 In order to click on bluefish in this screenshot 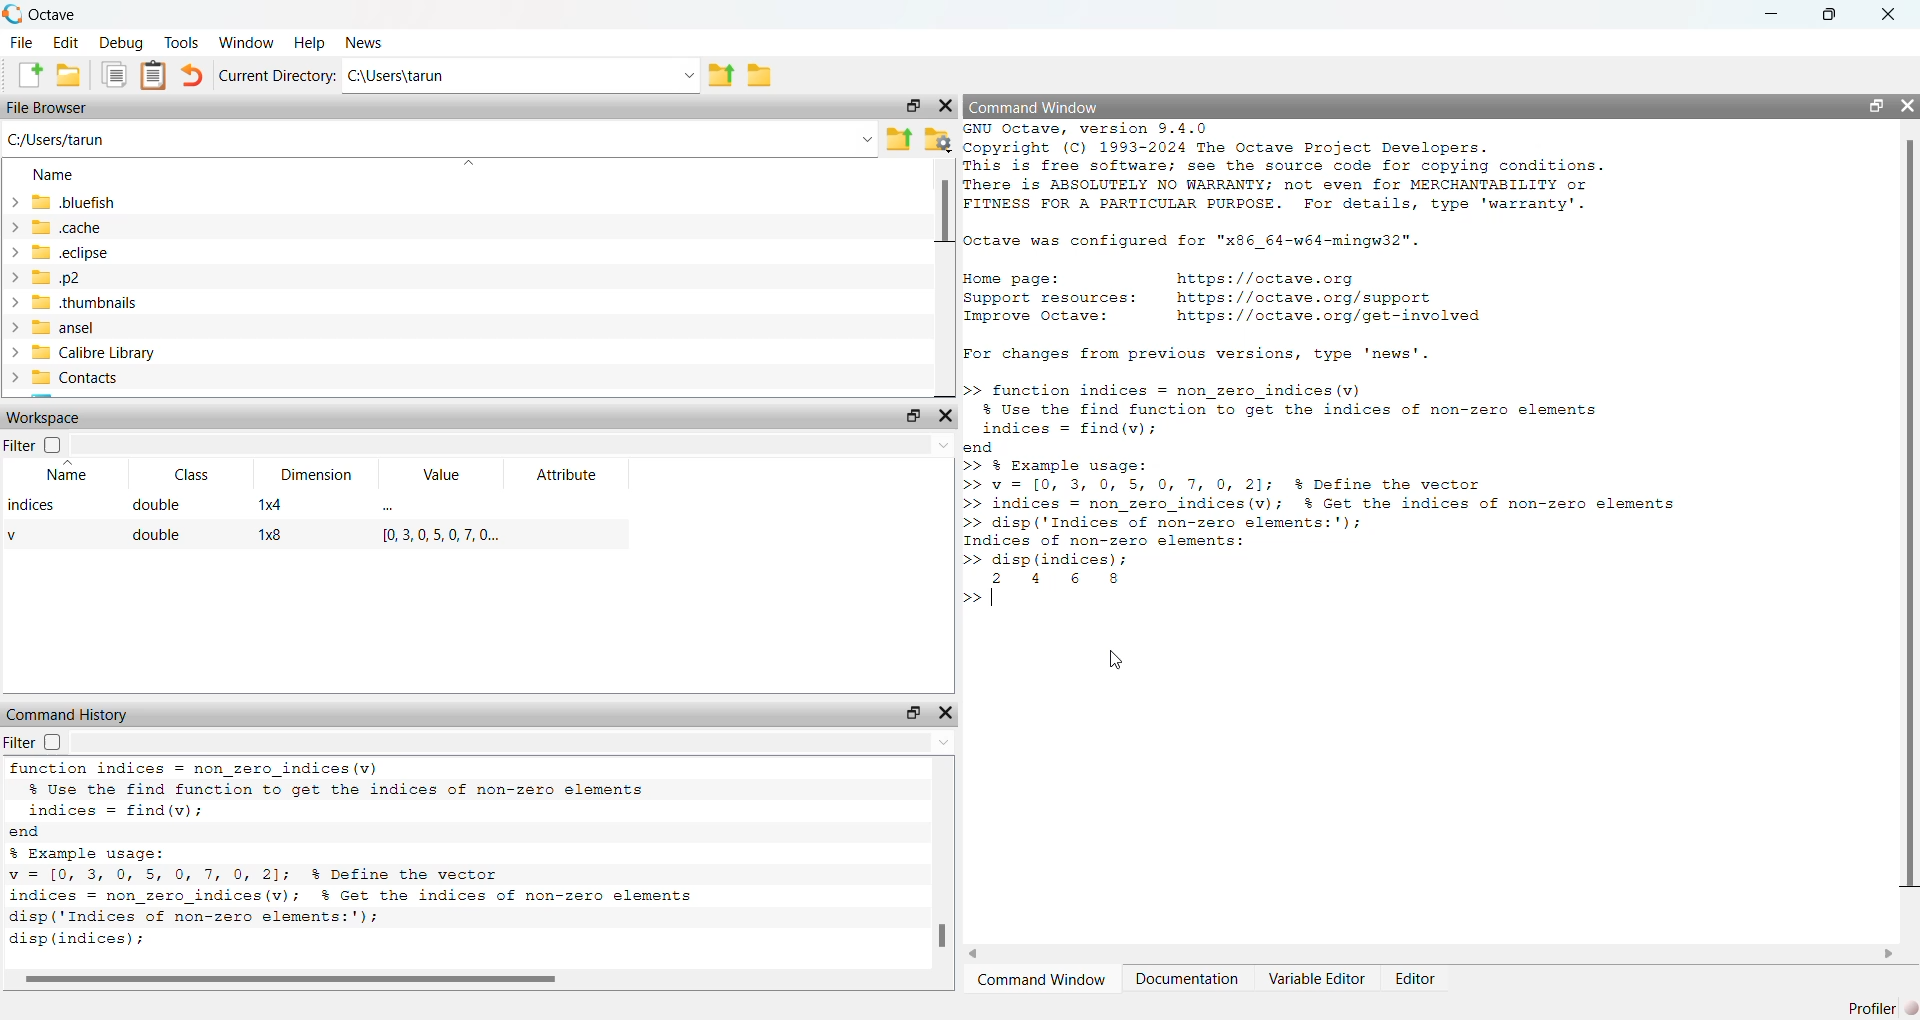, I will do `click(64, 202)`.